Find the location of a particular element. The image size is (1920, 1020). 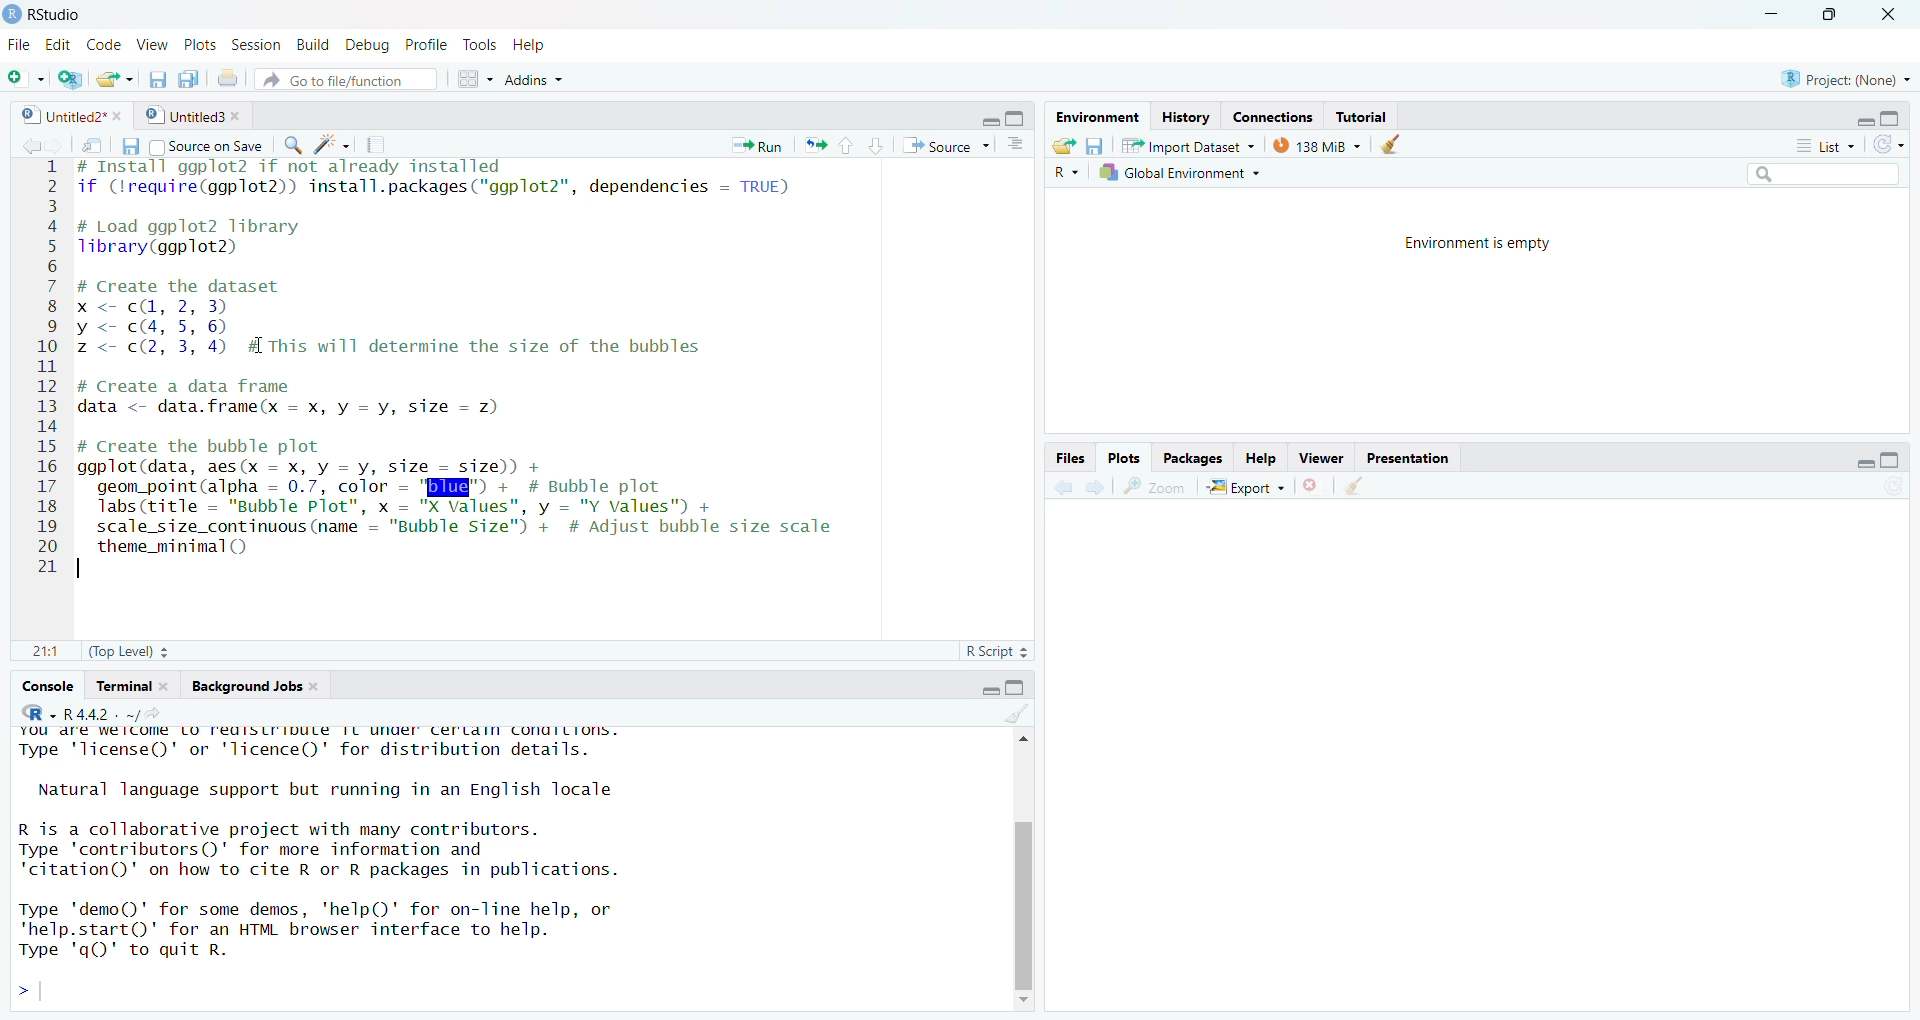

Tutorial is located at coordinates (1369, 114).